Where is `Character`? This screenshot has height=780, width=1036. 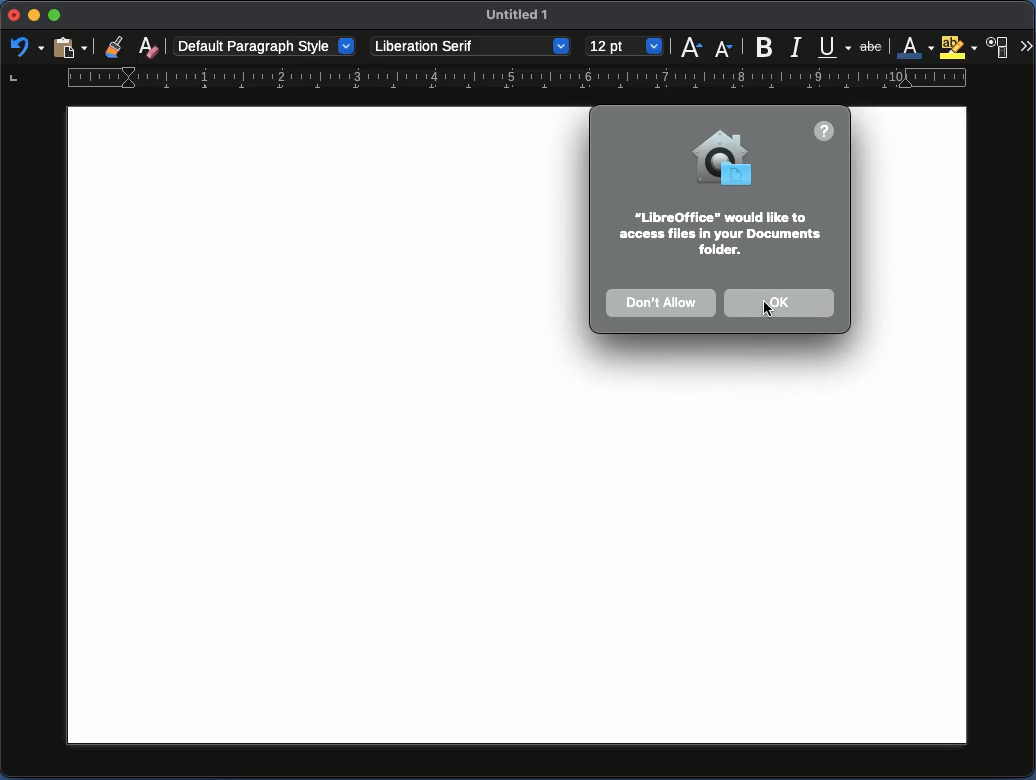
Character is located at coordinates (999, 47).